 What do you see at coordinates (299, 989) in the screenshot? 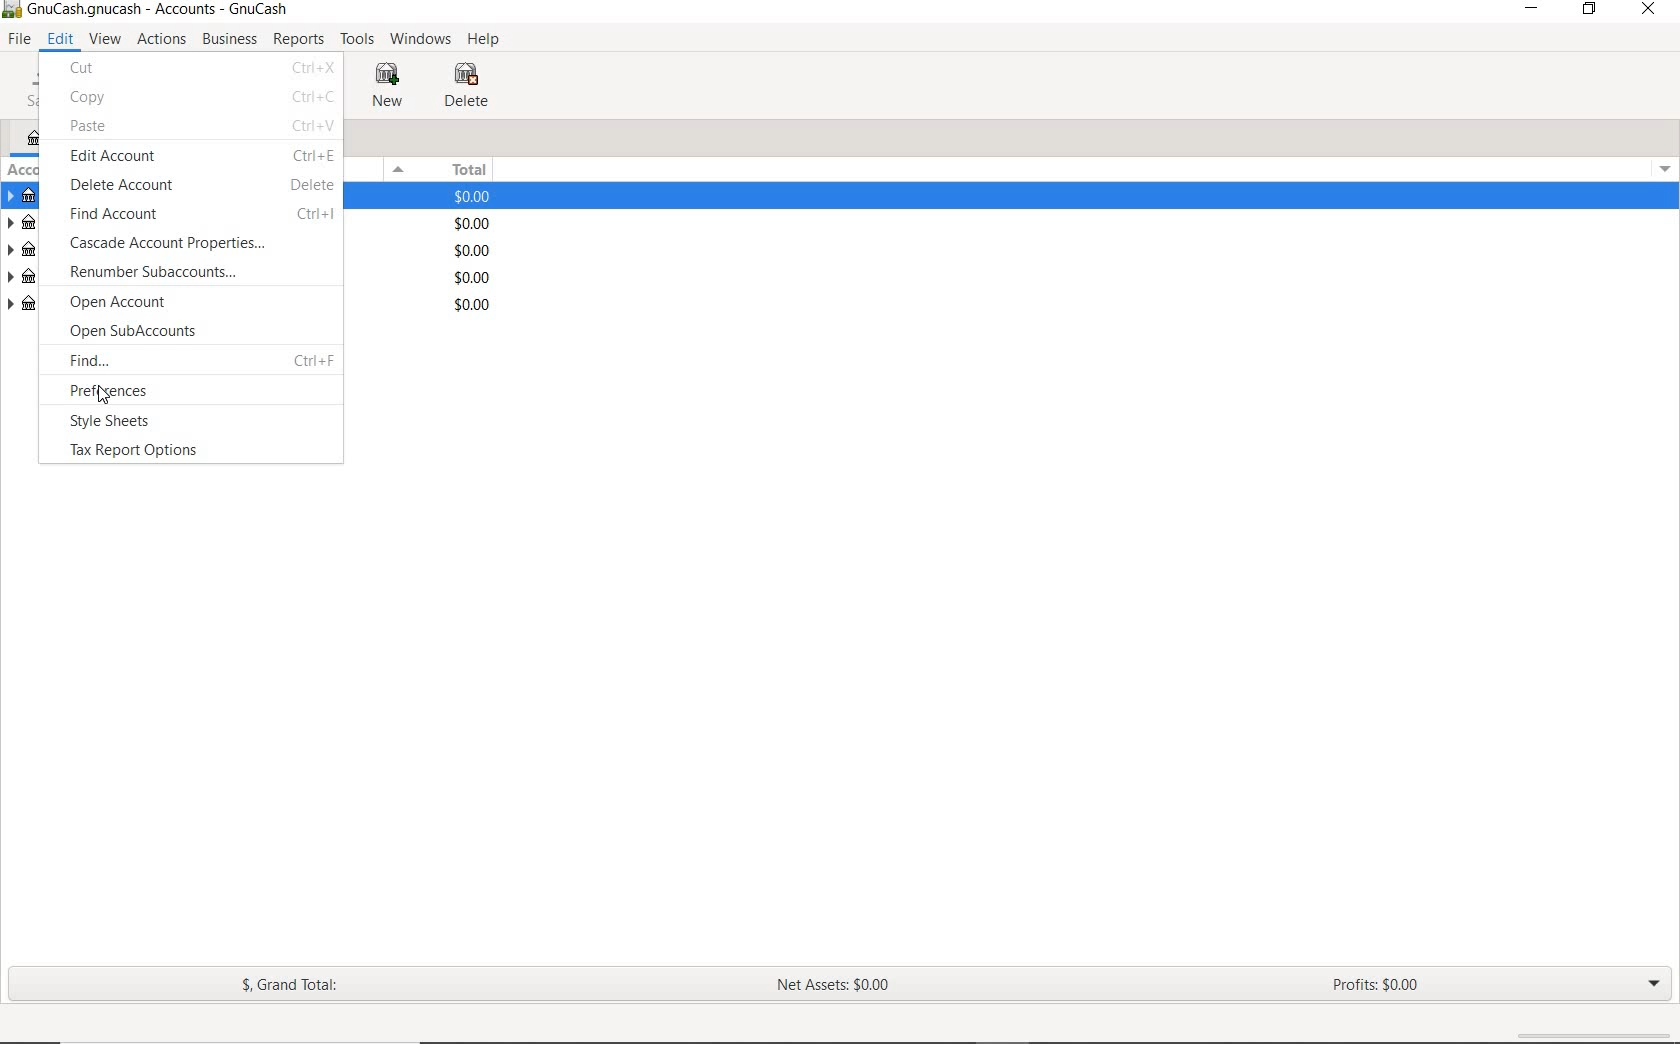
I see `GRAND TOTAL` at bounding box center [299, 989].